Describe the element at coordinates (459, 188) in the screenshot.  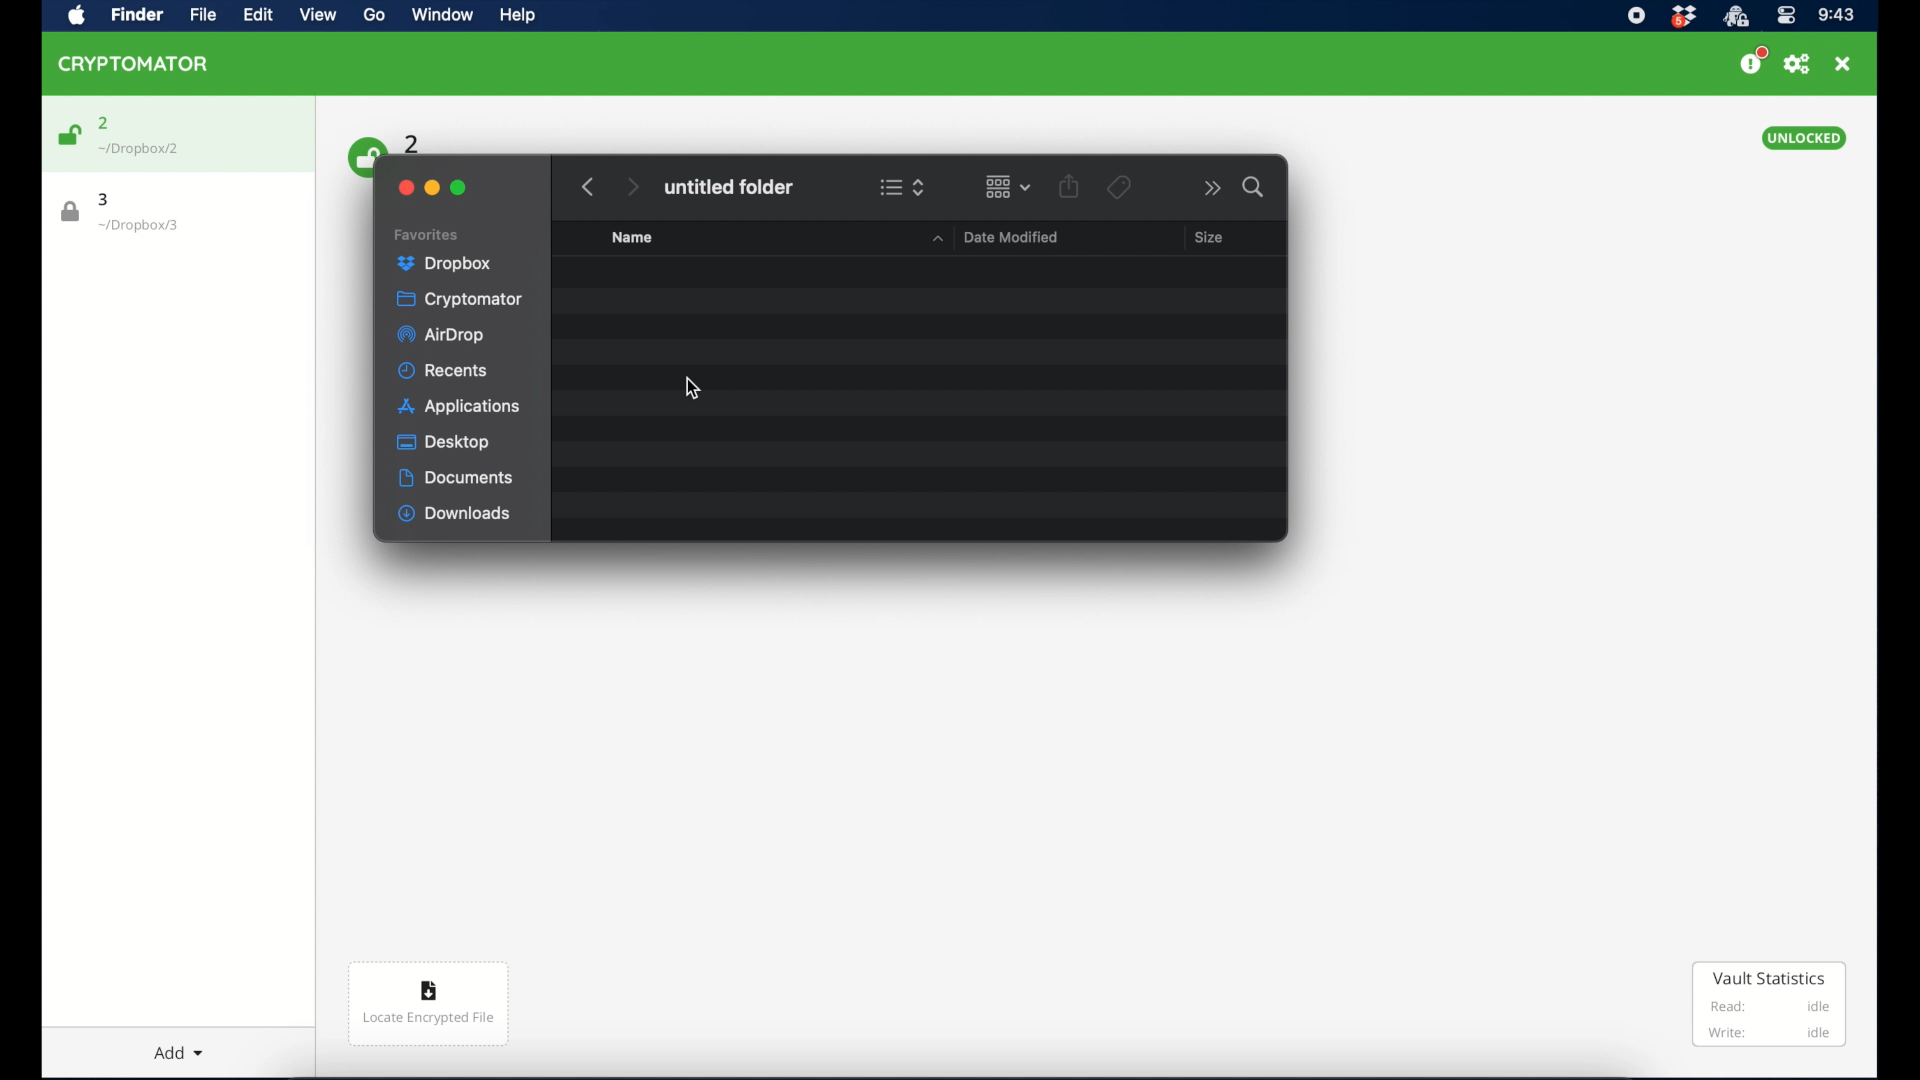
I see `maximize` at that location.